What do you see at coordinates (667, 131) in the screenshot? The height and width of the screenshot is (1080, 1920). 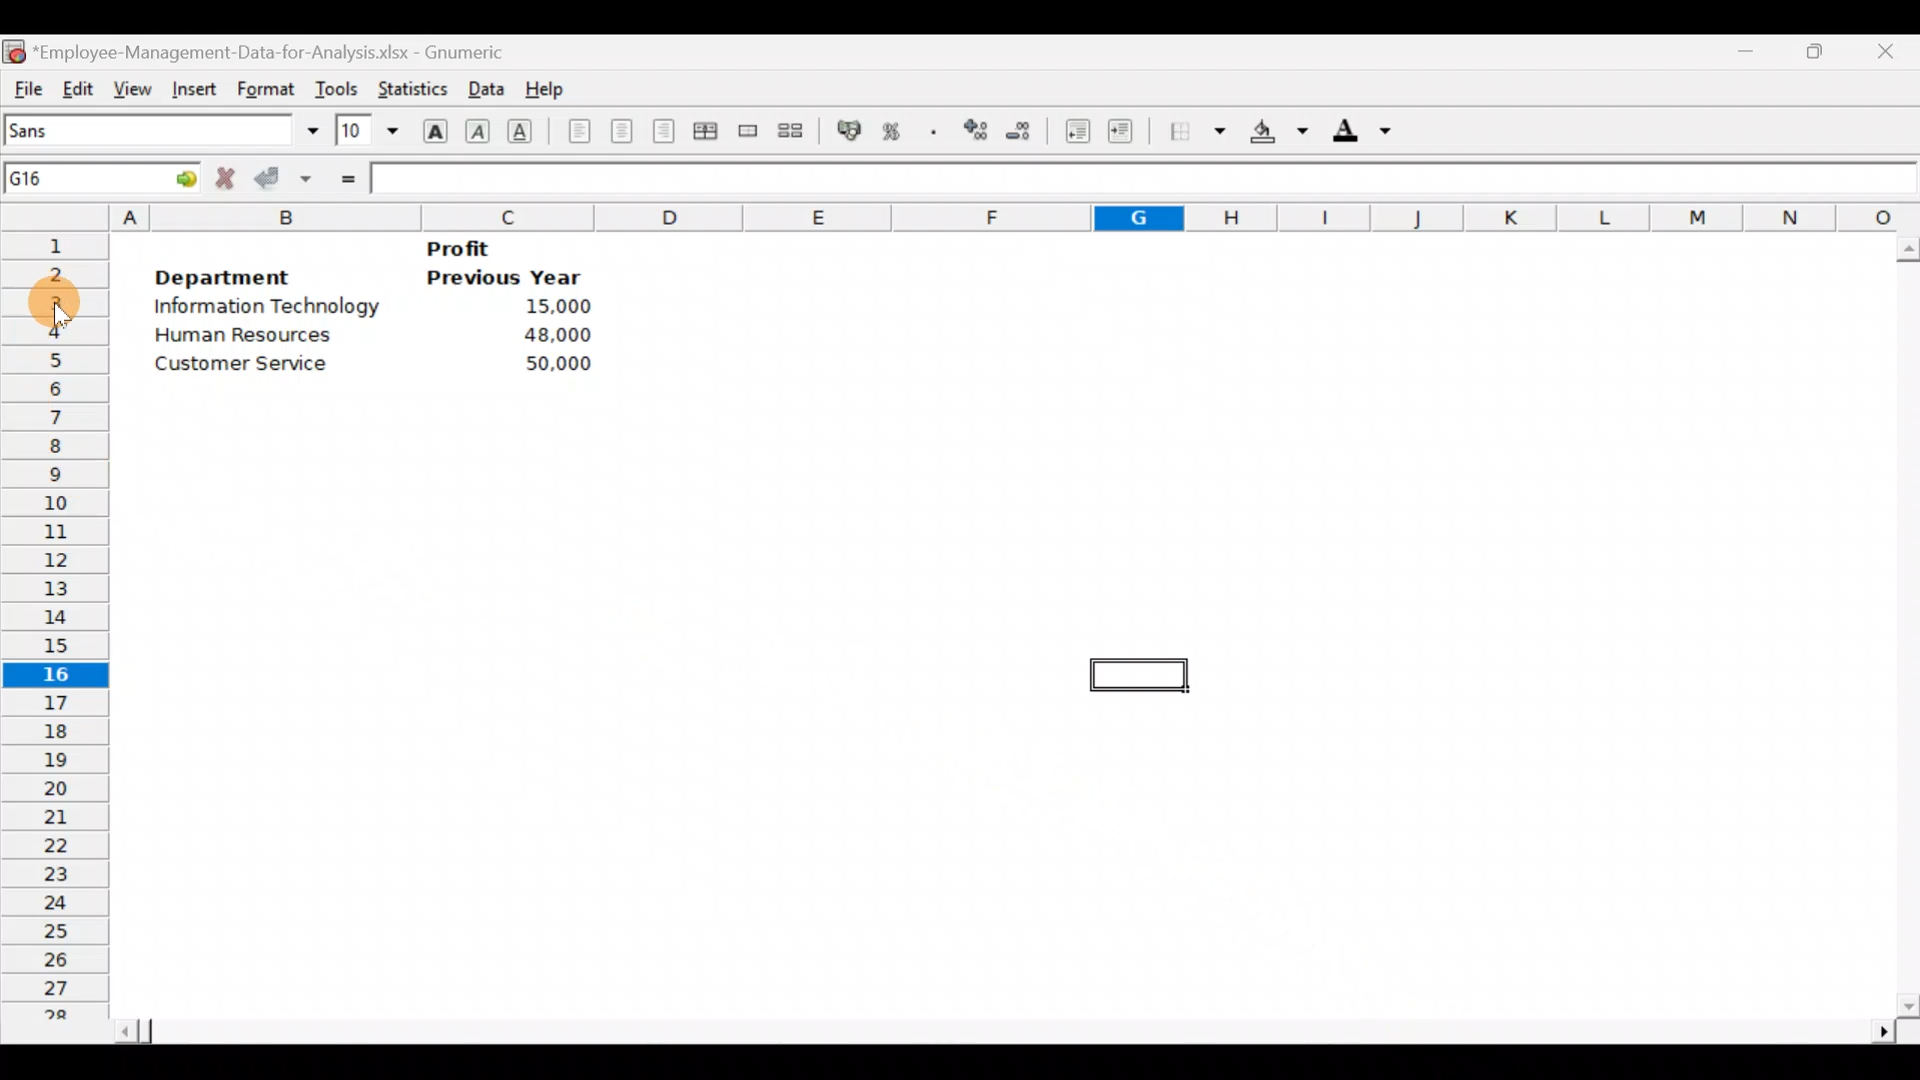 I see `Align right` at bounding box center [667, 131].